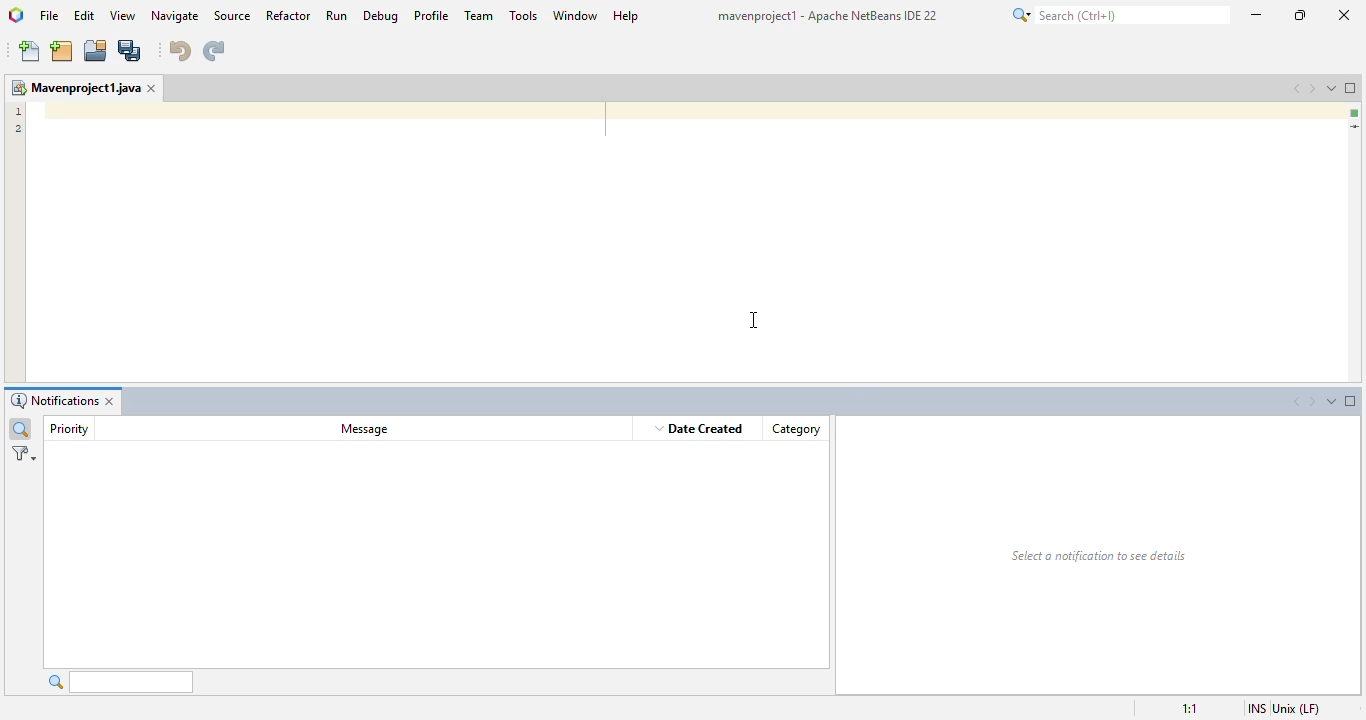 This screenshot has height=720, width=1366. Describe the element at coordinates (18, 110) in the screenshot. I see `1` at that location.